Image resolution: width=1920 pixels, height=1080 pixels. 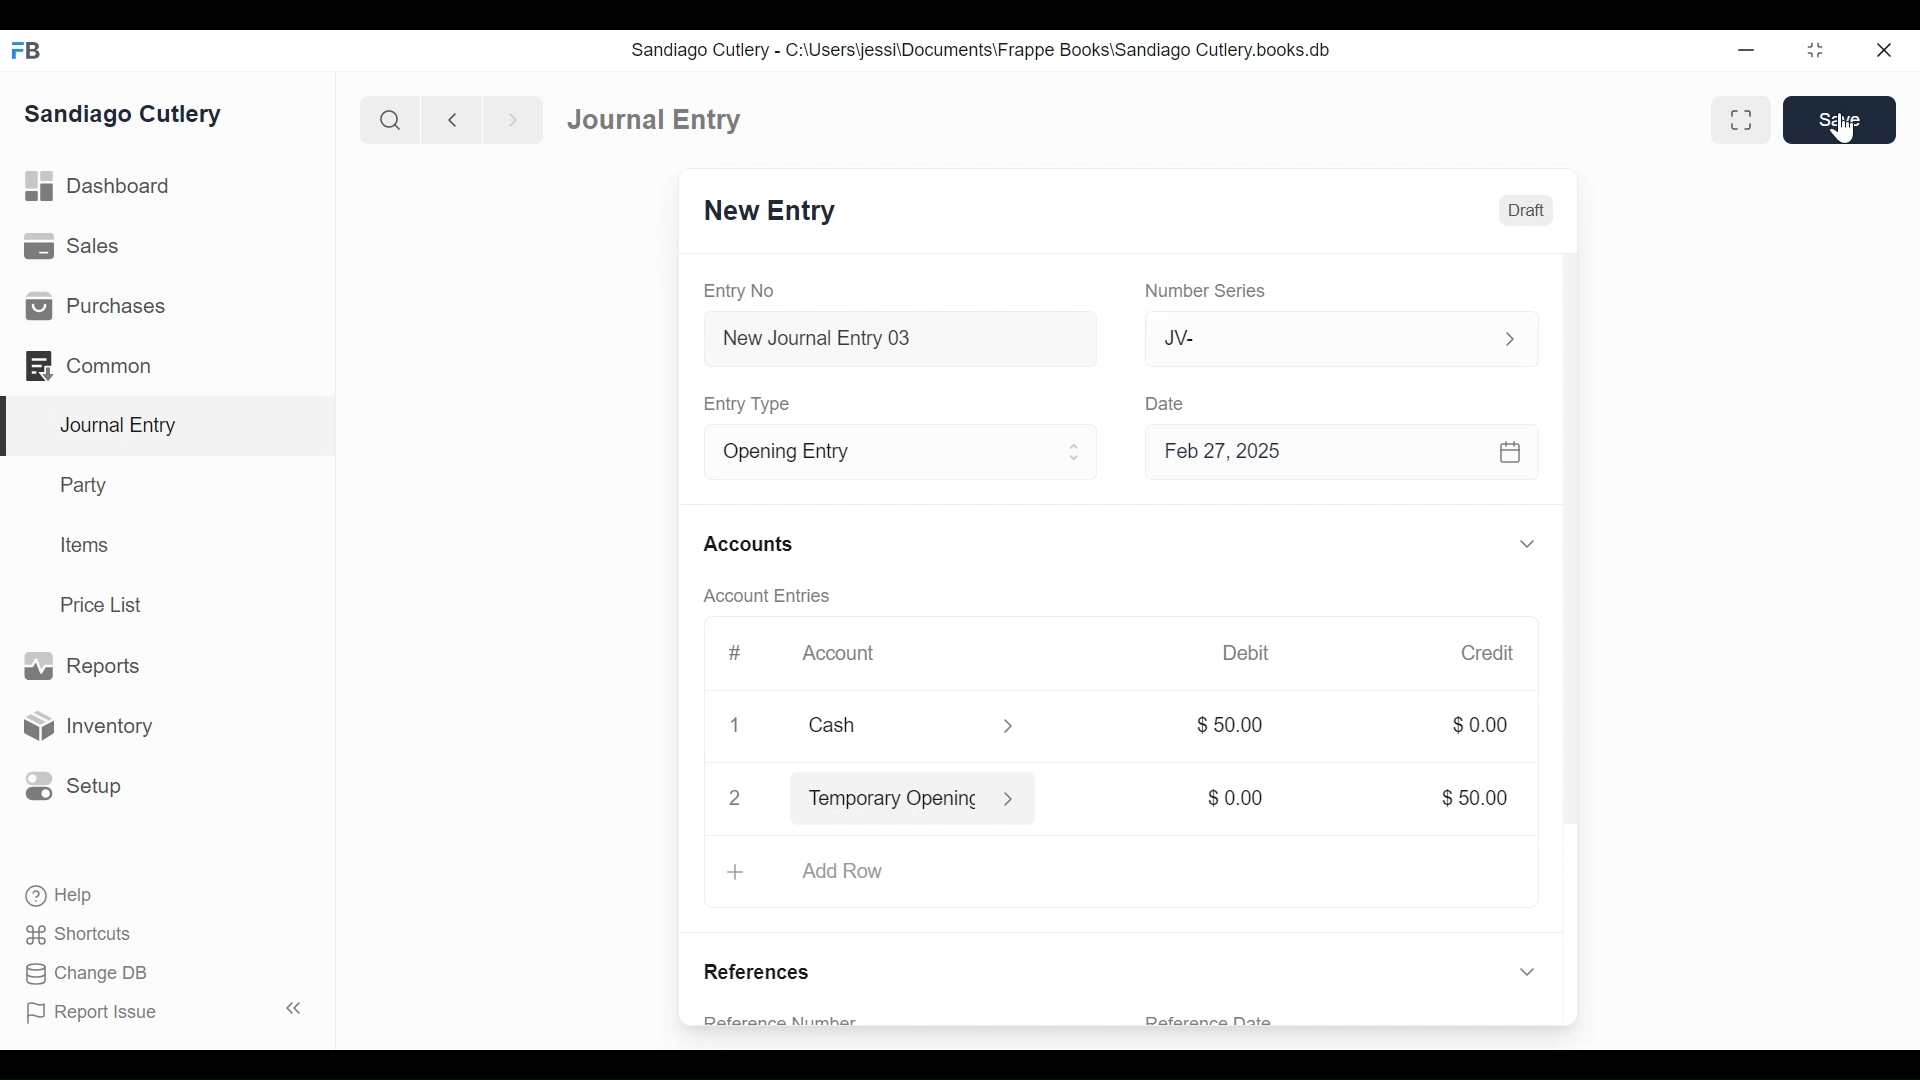 What do you see at coordinates (771, 212) in the screenshot?
I see `New Entry` at bounding box center [771, 212].